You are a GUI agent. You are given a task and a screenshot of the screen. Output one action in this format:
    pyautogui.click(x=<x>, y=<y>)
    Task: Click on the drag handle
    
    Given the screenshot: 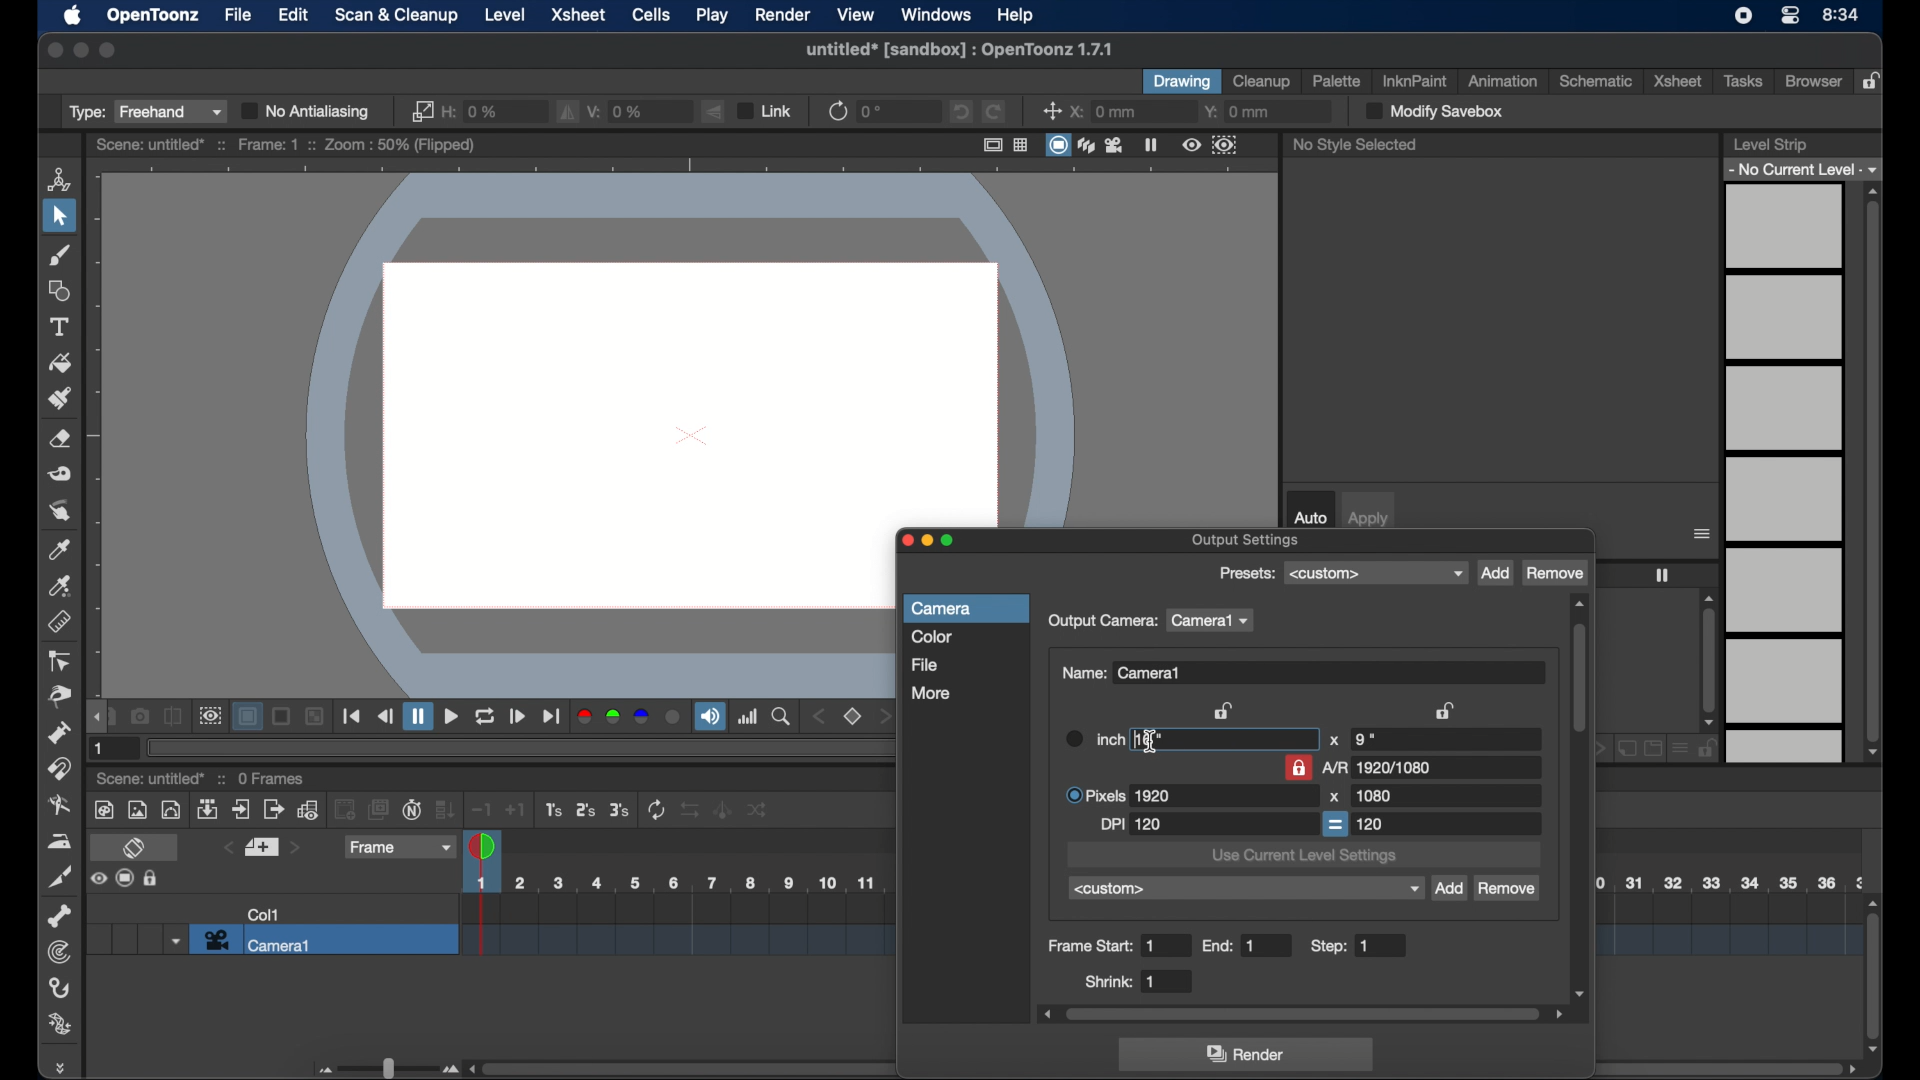 What is the action you would take?
    pyautogui.click(x=64, y=1067)
    